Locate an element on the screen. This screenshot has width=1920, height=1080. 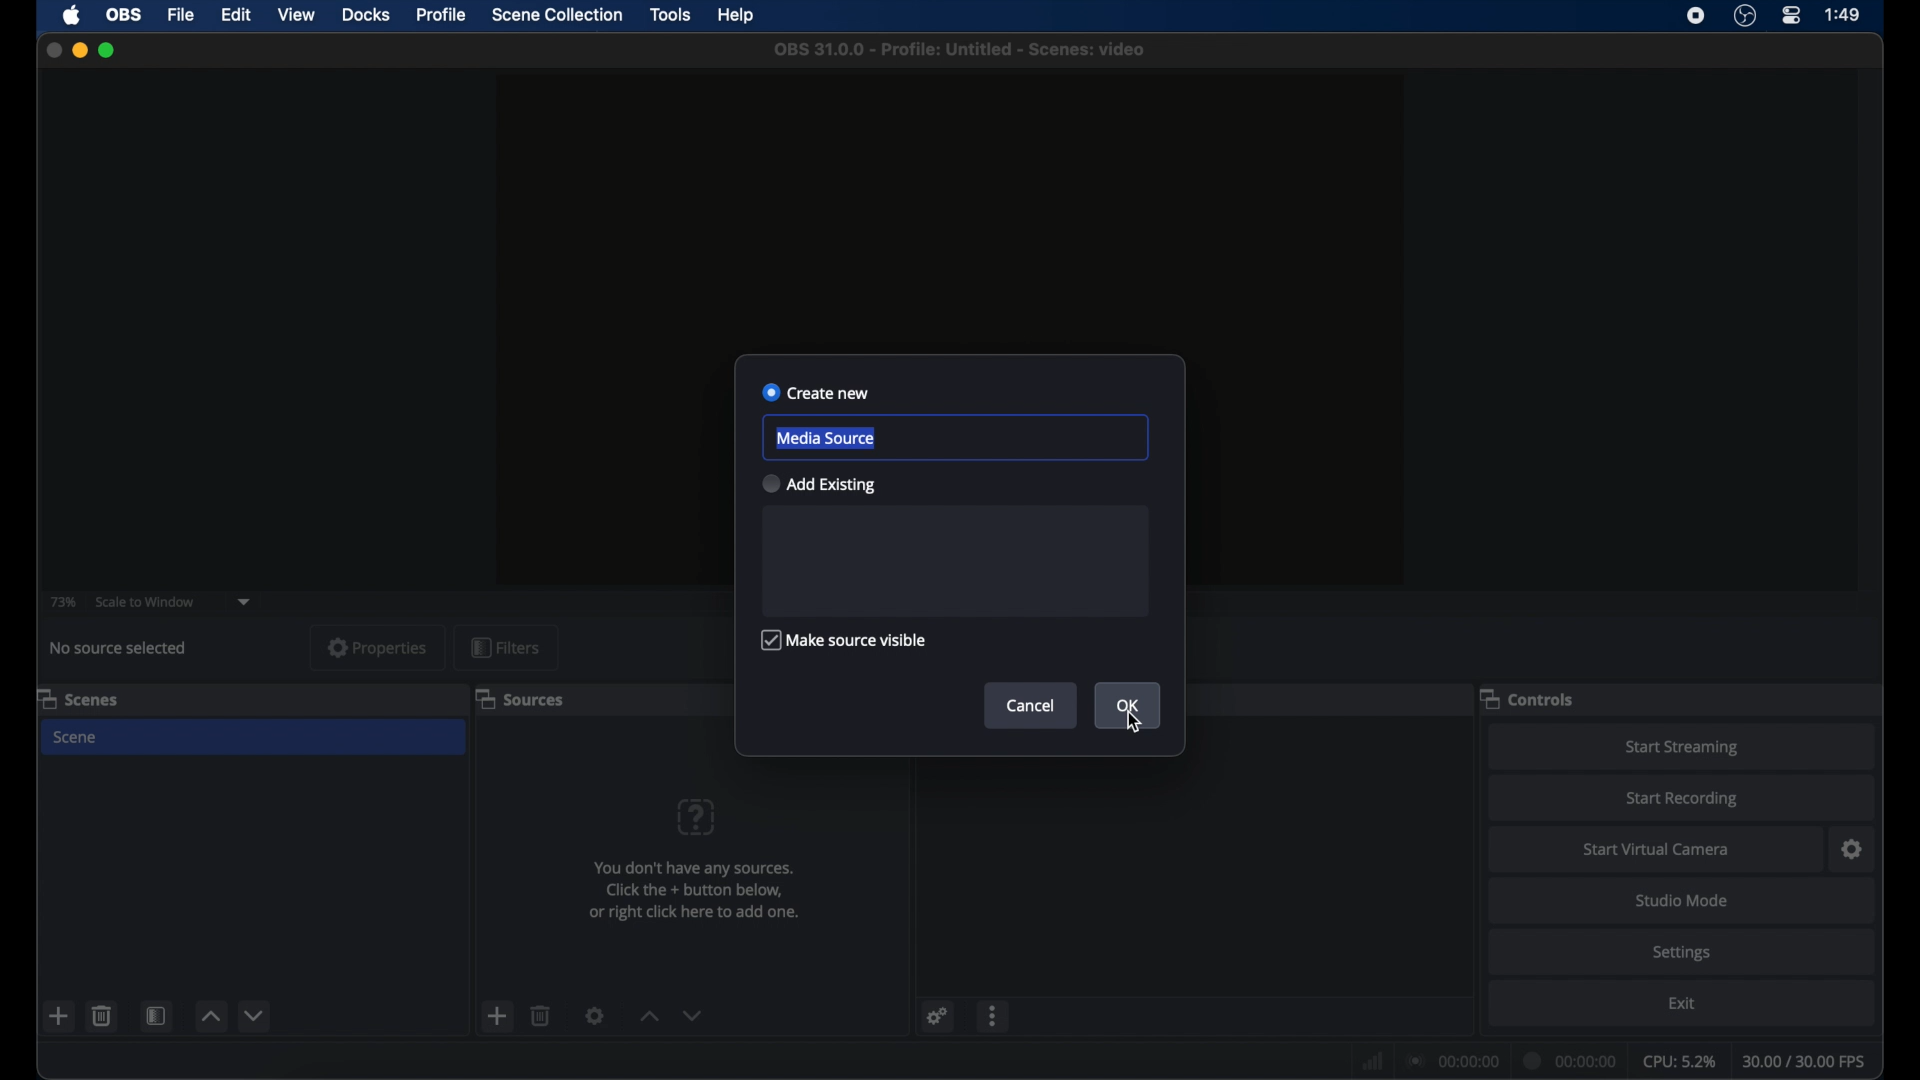
duration is located at coordinates (1572, 1059).